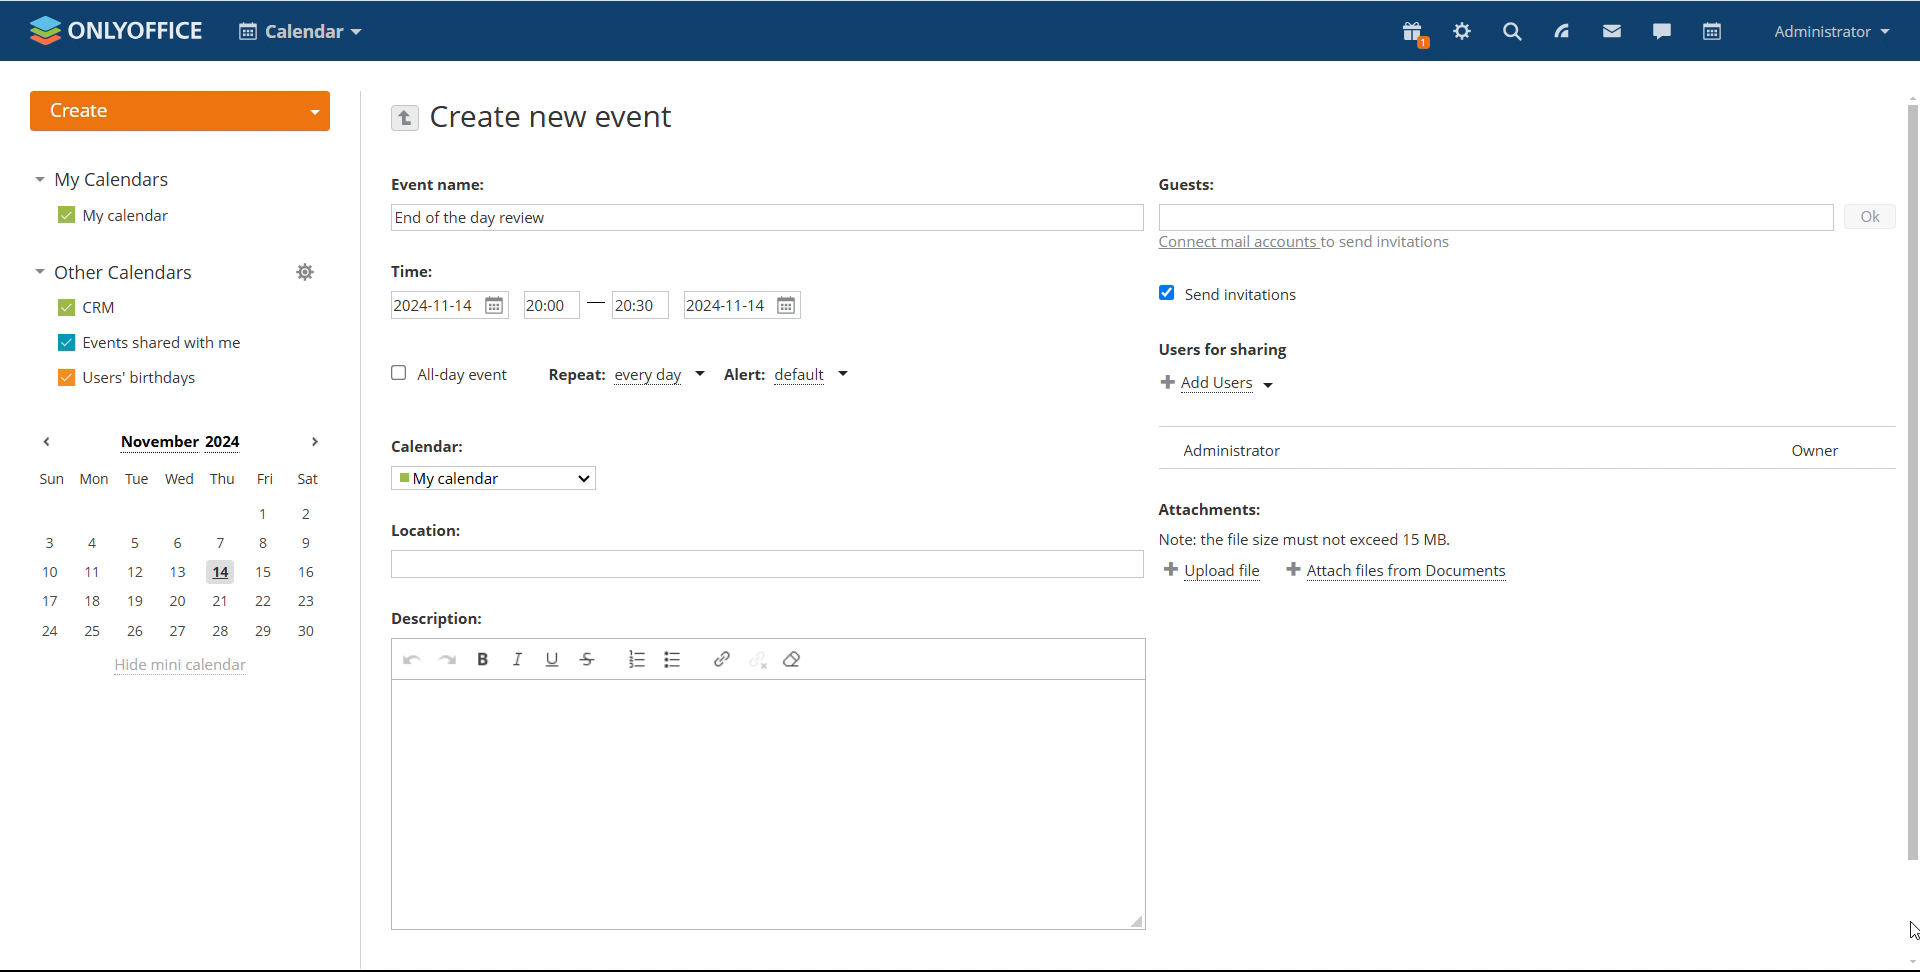 The image size is (1920, 972). I want to click on description, so click(437, 619).